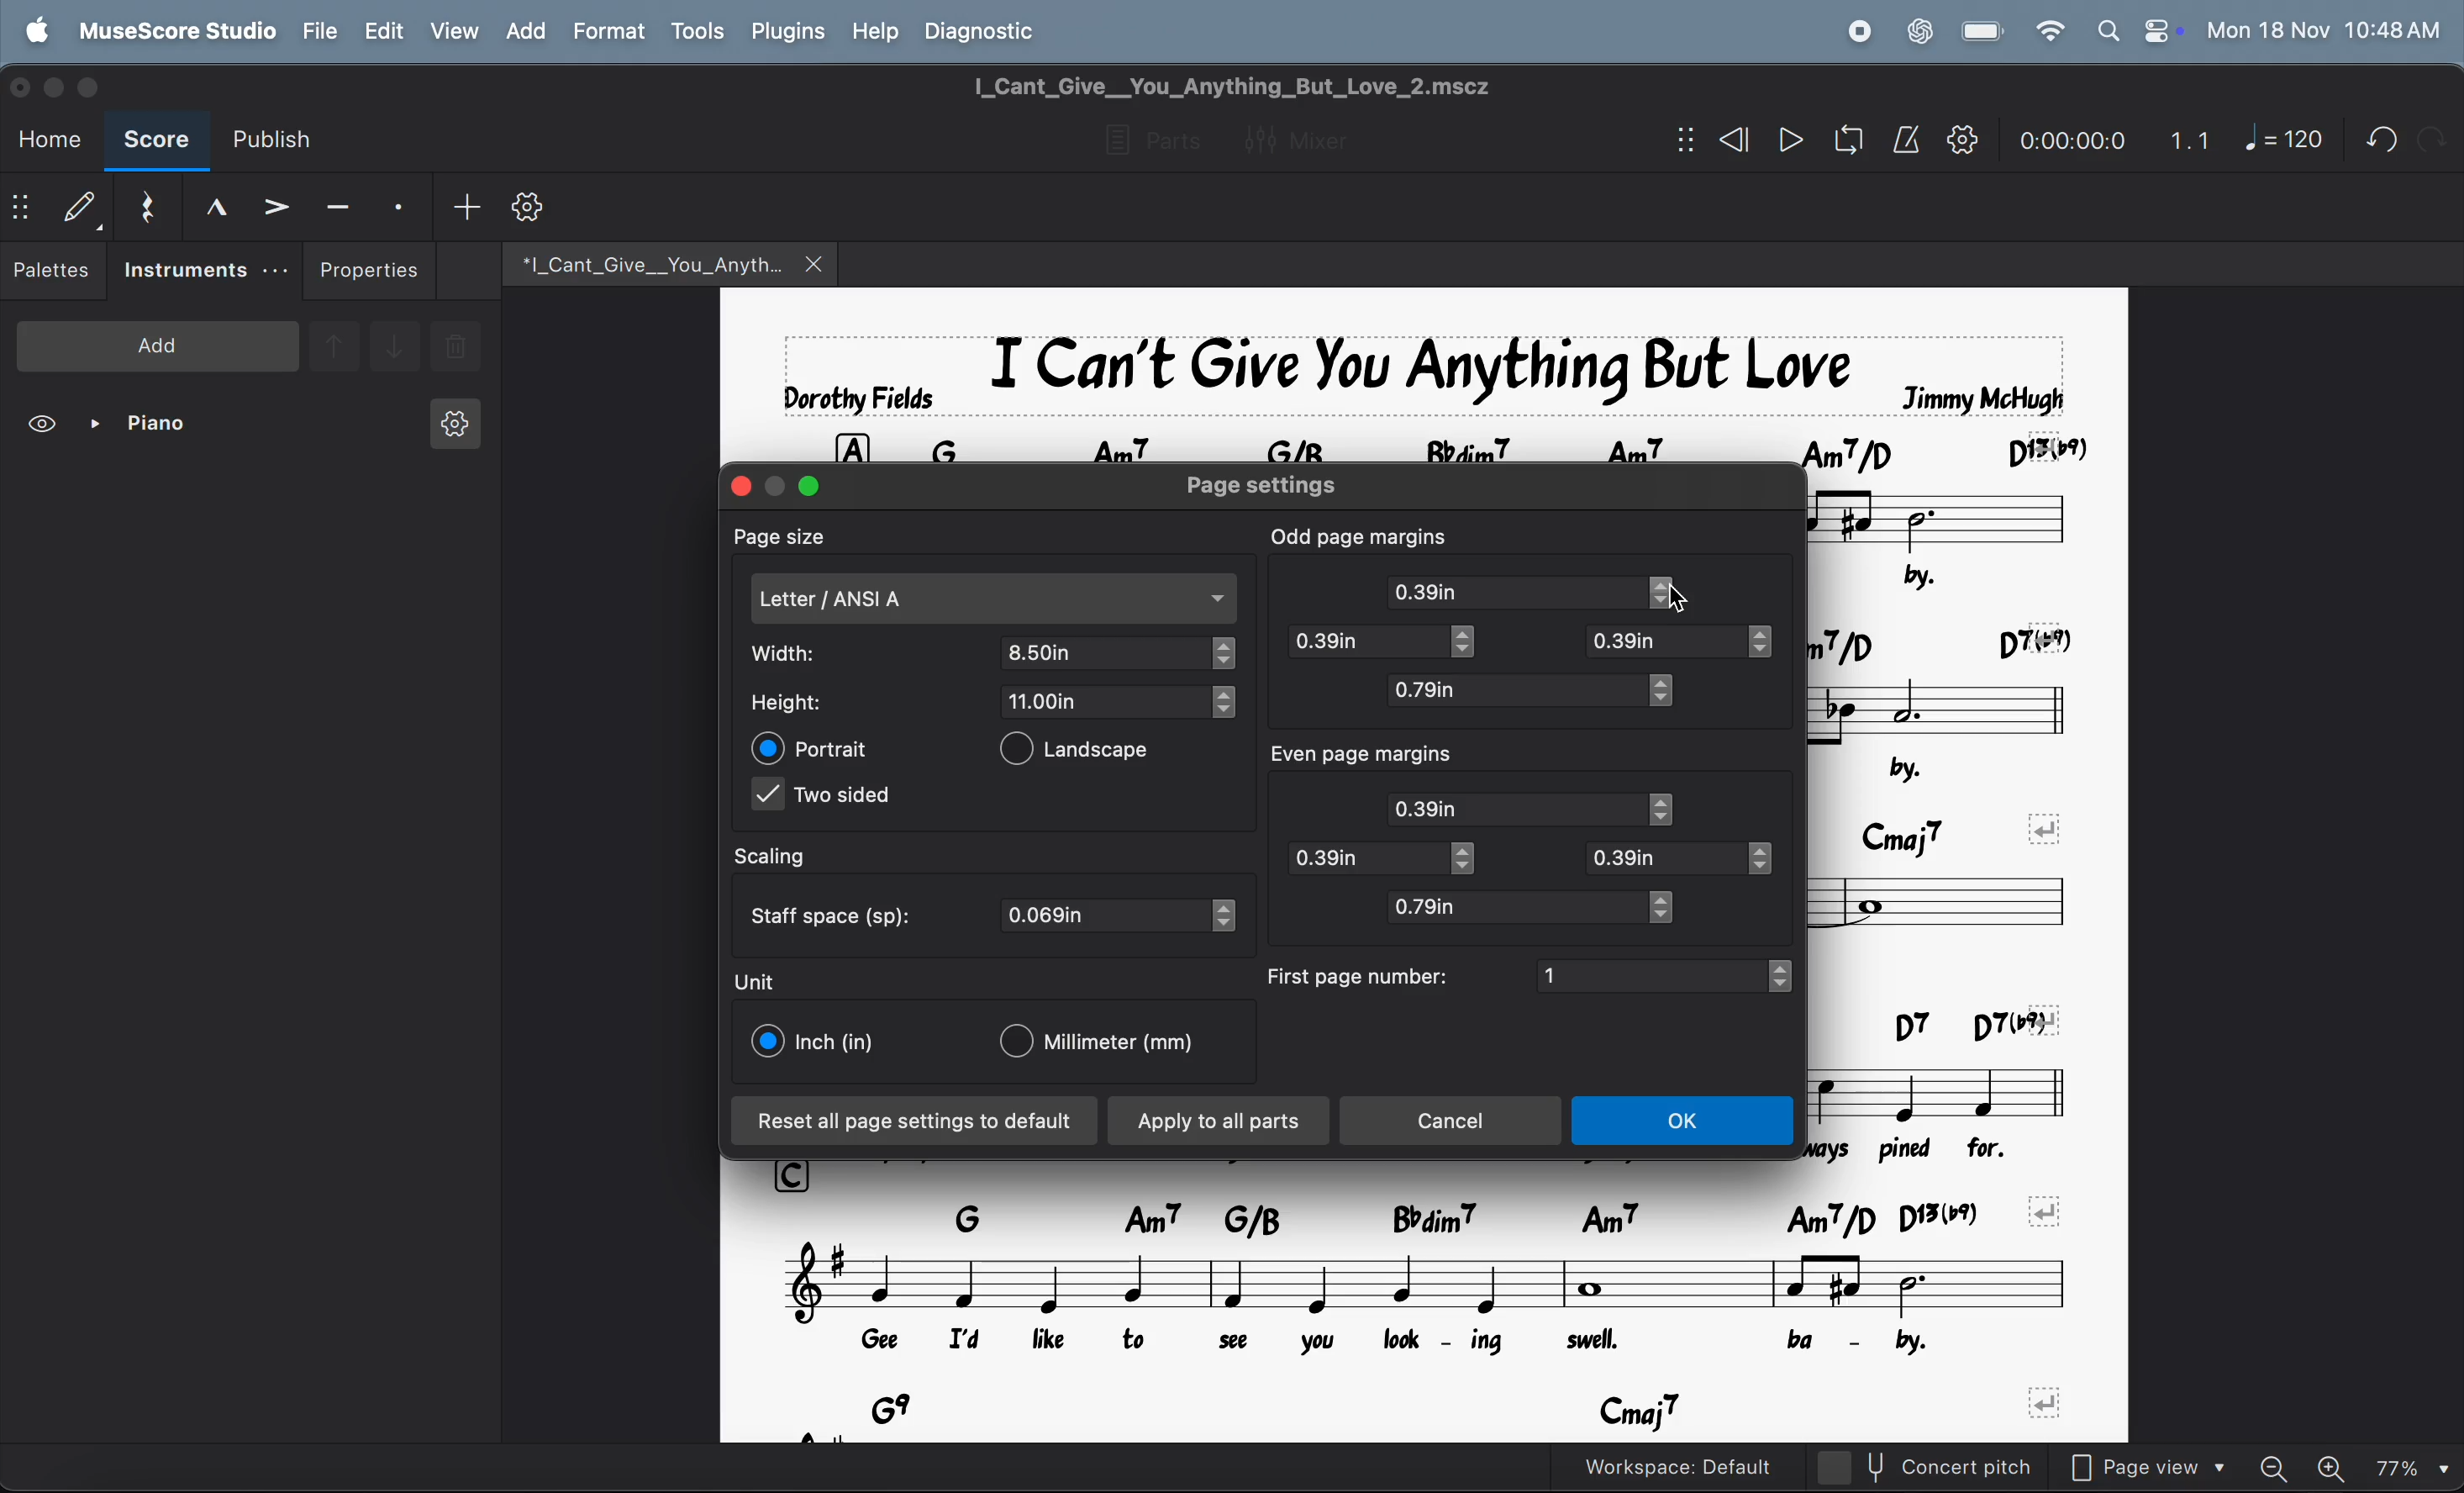 Image resolution: width=2464 pixels, height=1493 pixels. I want to click on 0.39in, so click(1517, 808).